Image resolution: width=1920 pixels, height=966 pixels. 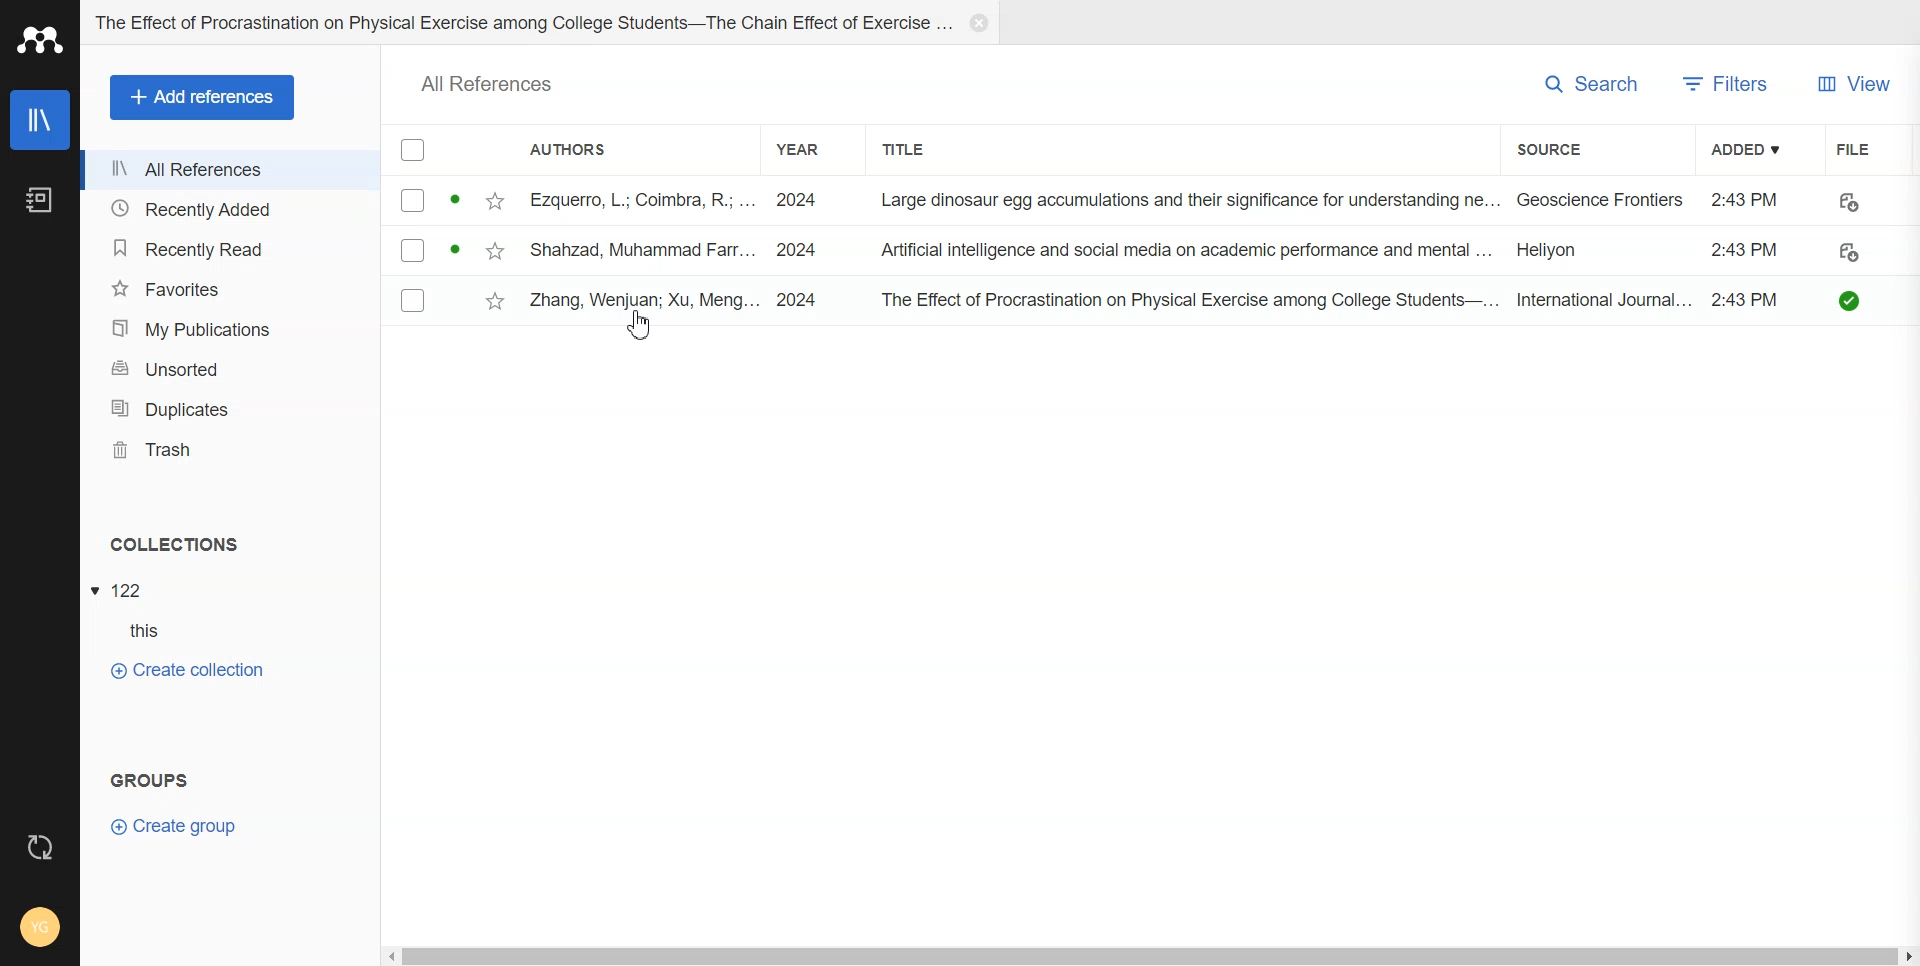 I want to click on Check box, so click(x=416, y=300).